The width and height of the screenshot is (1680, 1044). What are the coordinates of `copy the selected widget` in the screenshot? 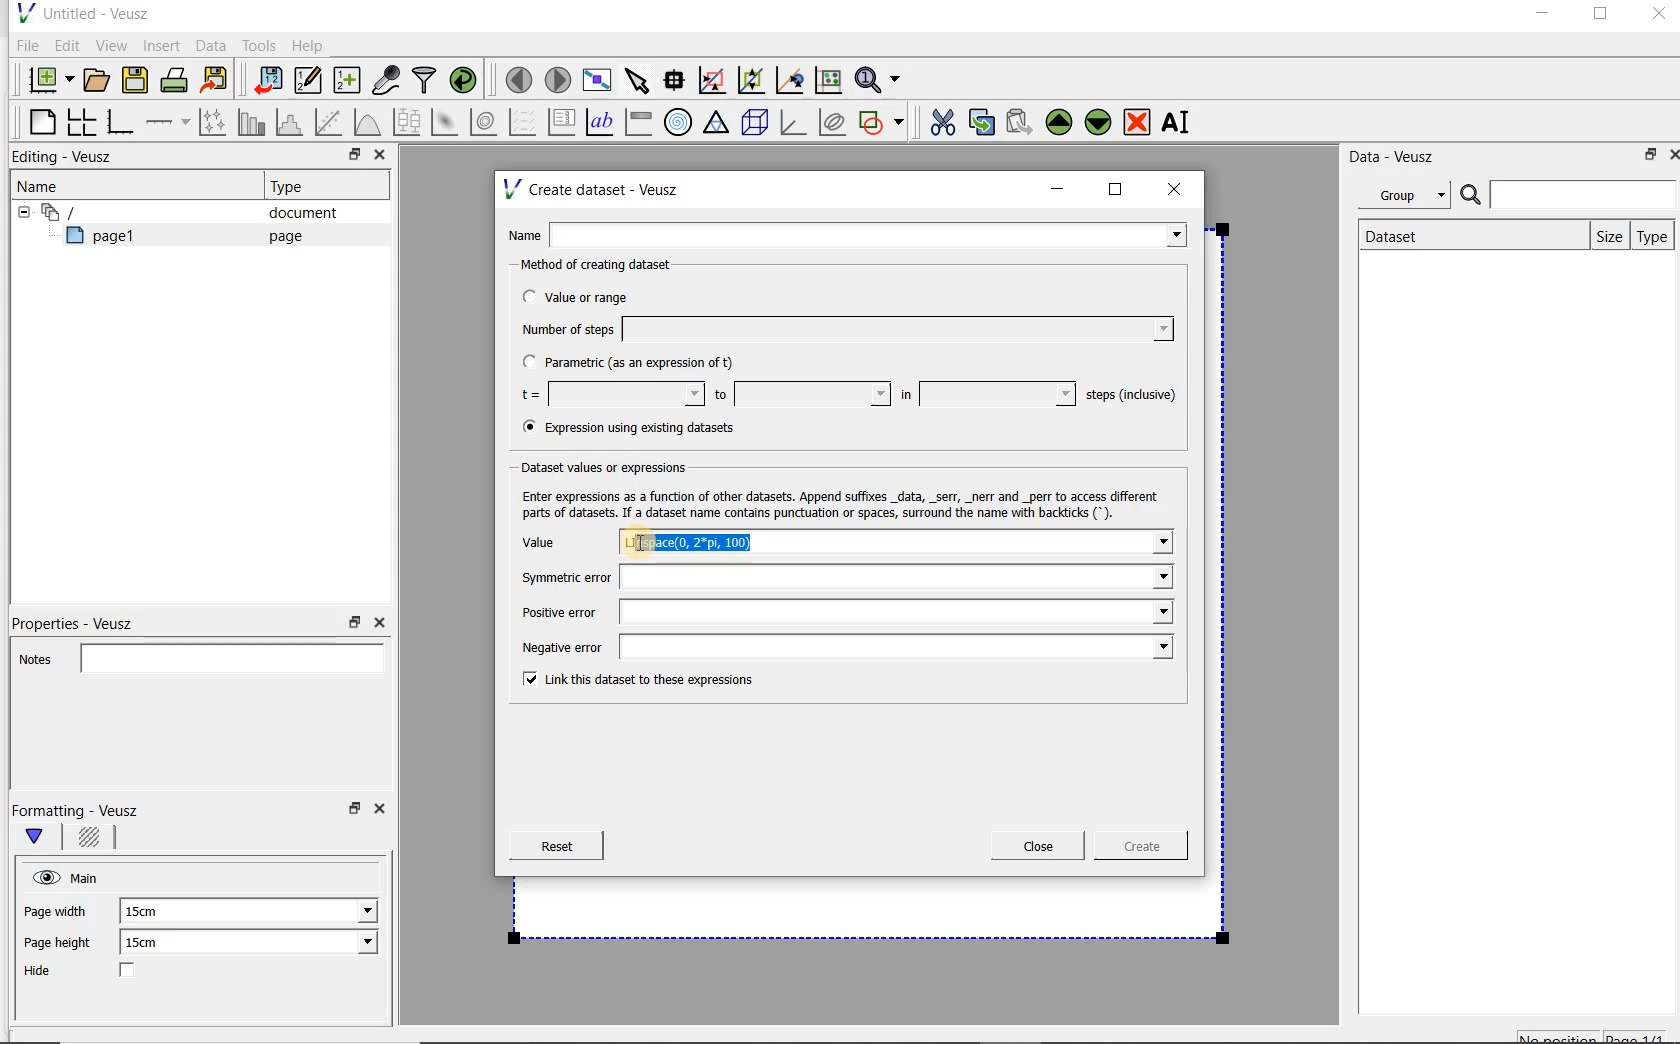 It's located at (983, 121).